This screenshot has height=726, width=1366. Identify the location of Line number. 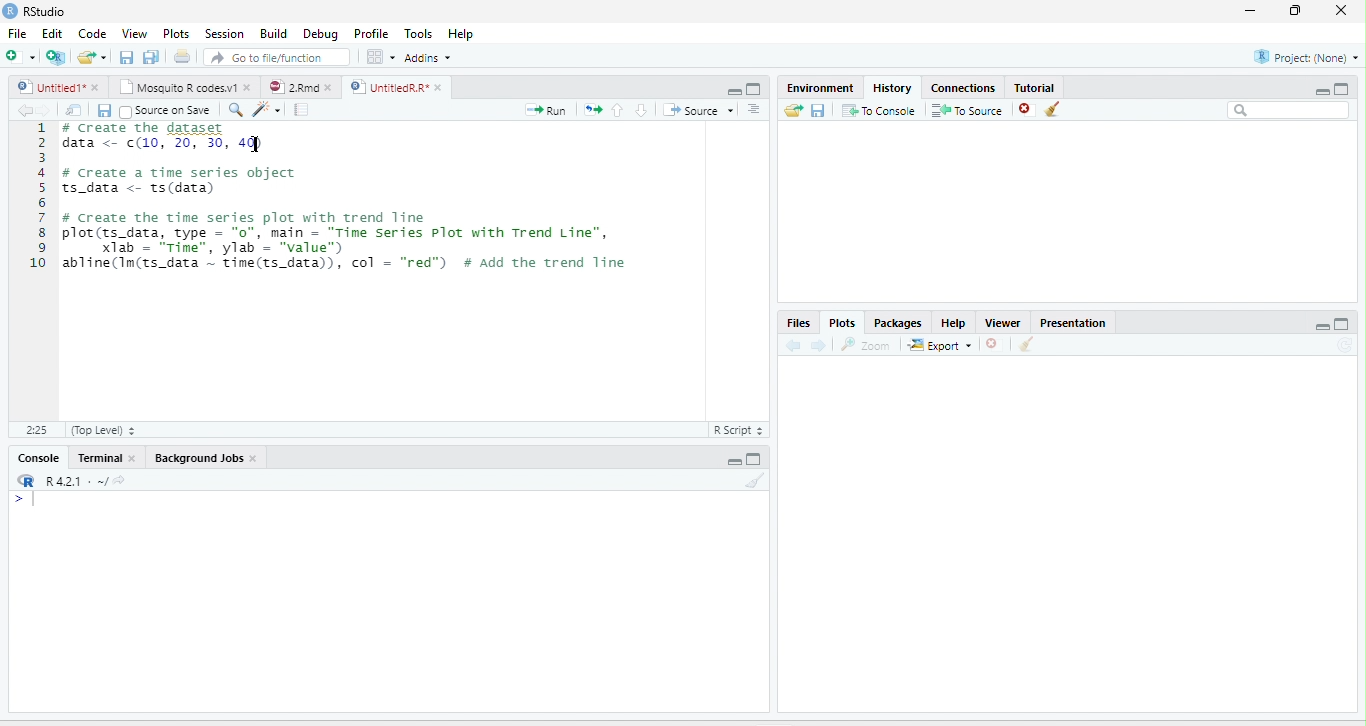
(36, 197).